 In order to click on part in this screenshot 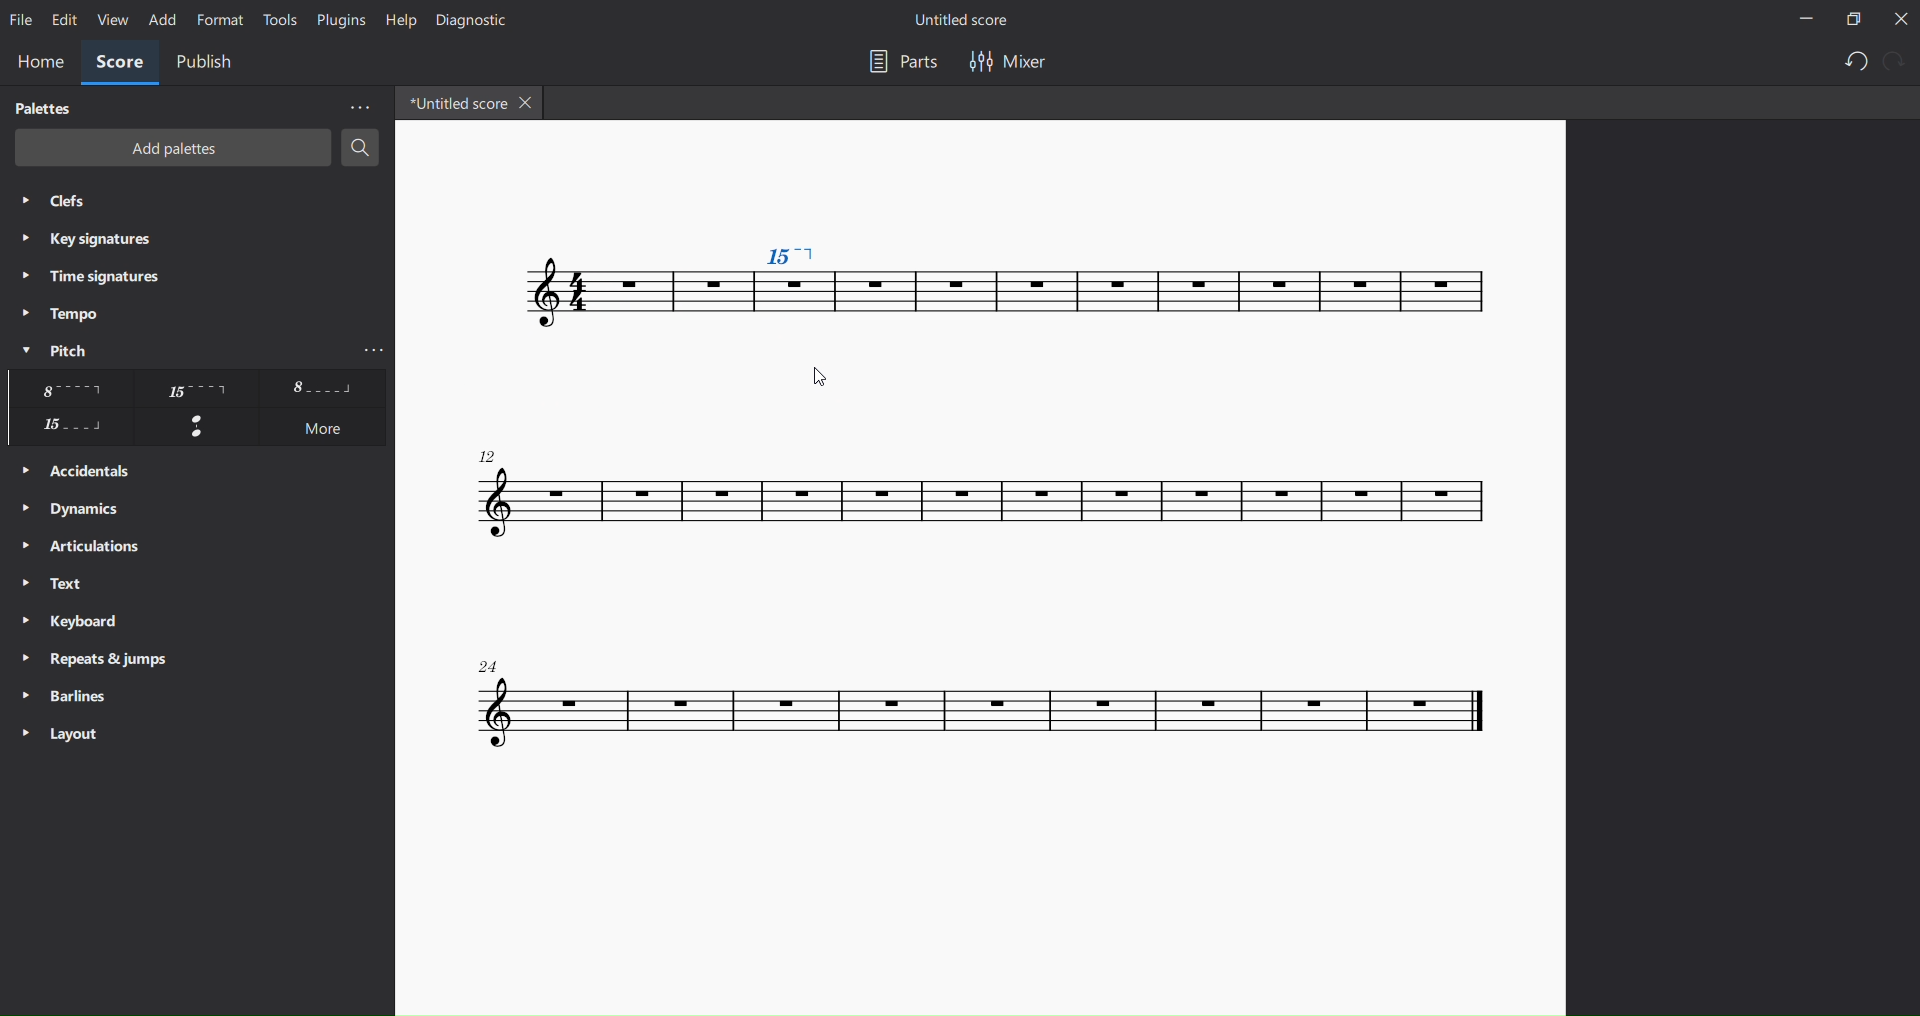, I will do `click(901, 66)`.